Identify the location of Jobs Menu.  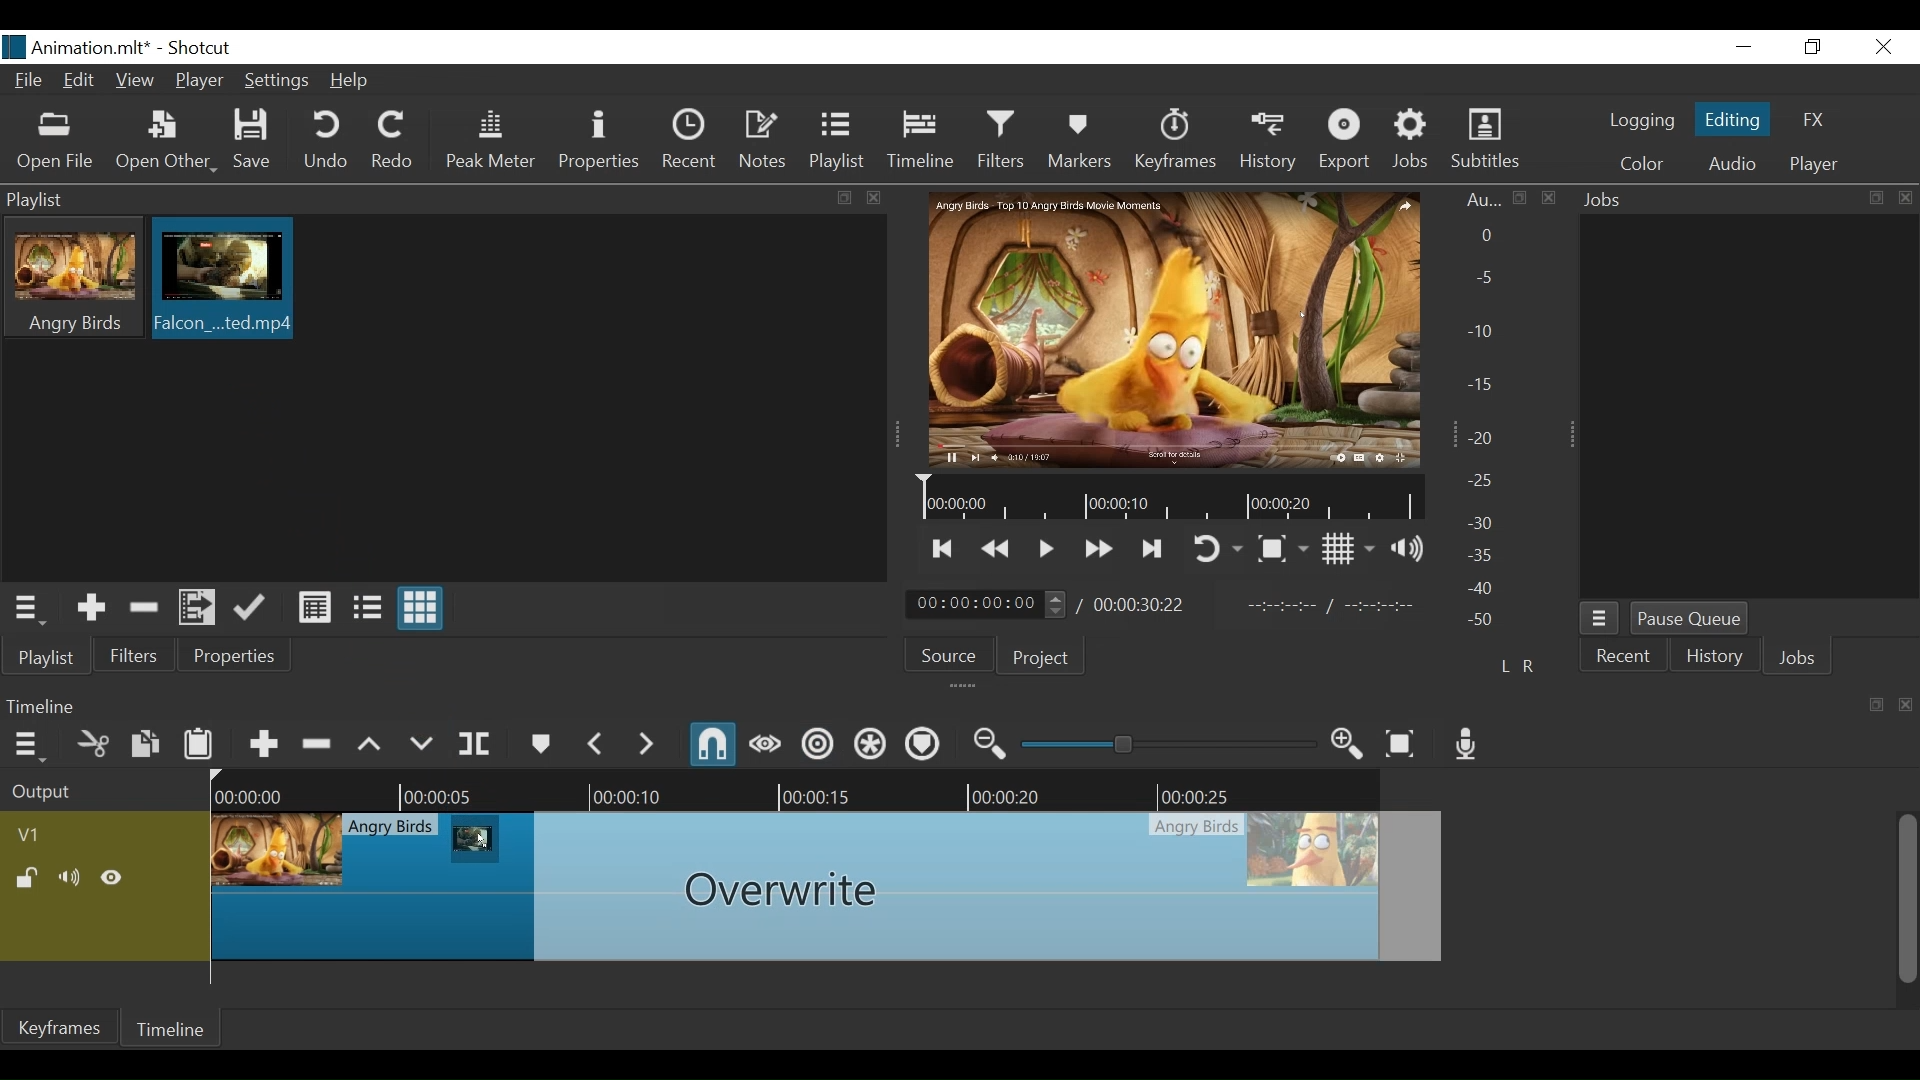
(1601, 620).